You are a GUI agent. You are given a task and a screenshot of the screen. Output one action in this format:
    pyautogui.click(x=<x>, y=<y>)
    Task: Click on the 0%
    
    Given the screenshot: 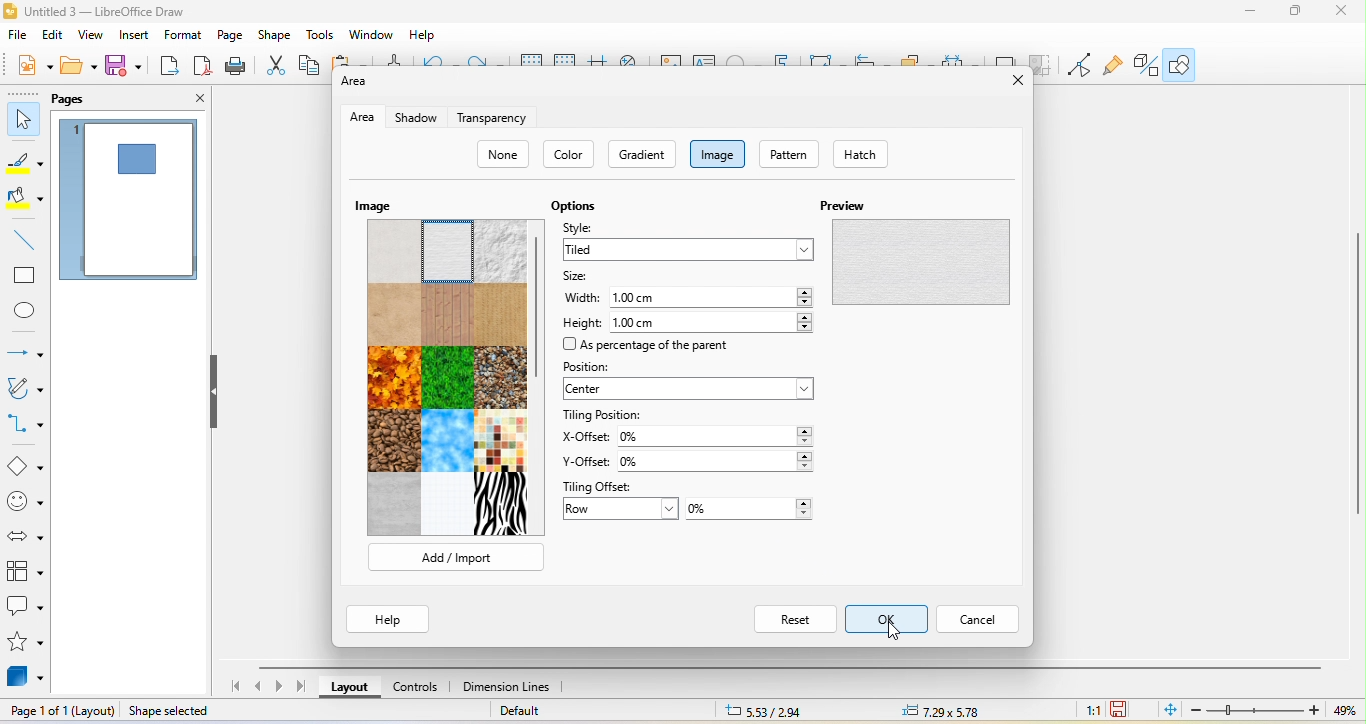 What is the action you would take?
    pyautogui.click(x=750, y=508)
    